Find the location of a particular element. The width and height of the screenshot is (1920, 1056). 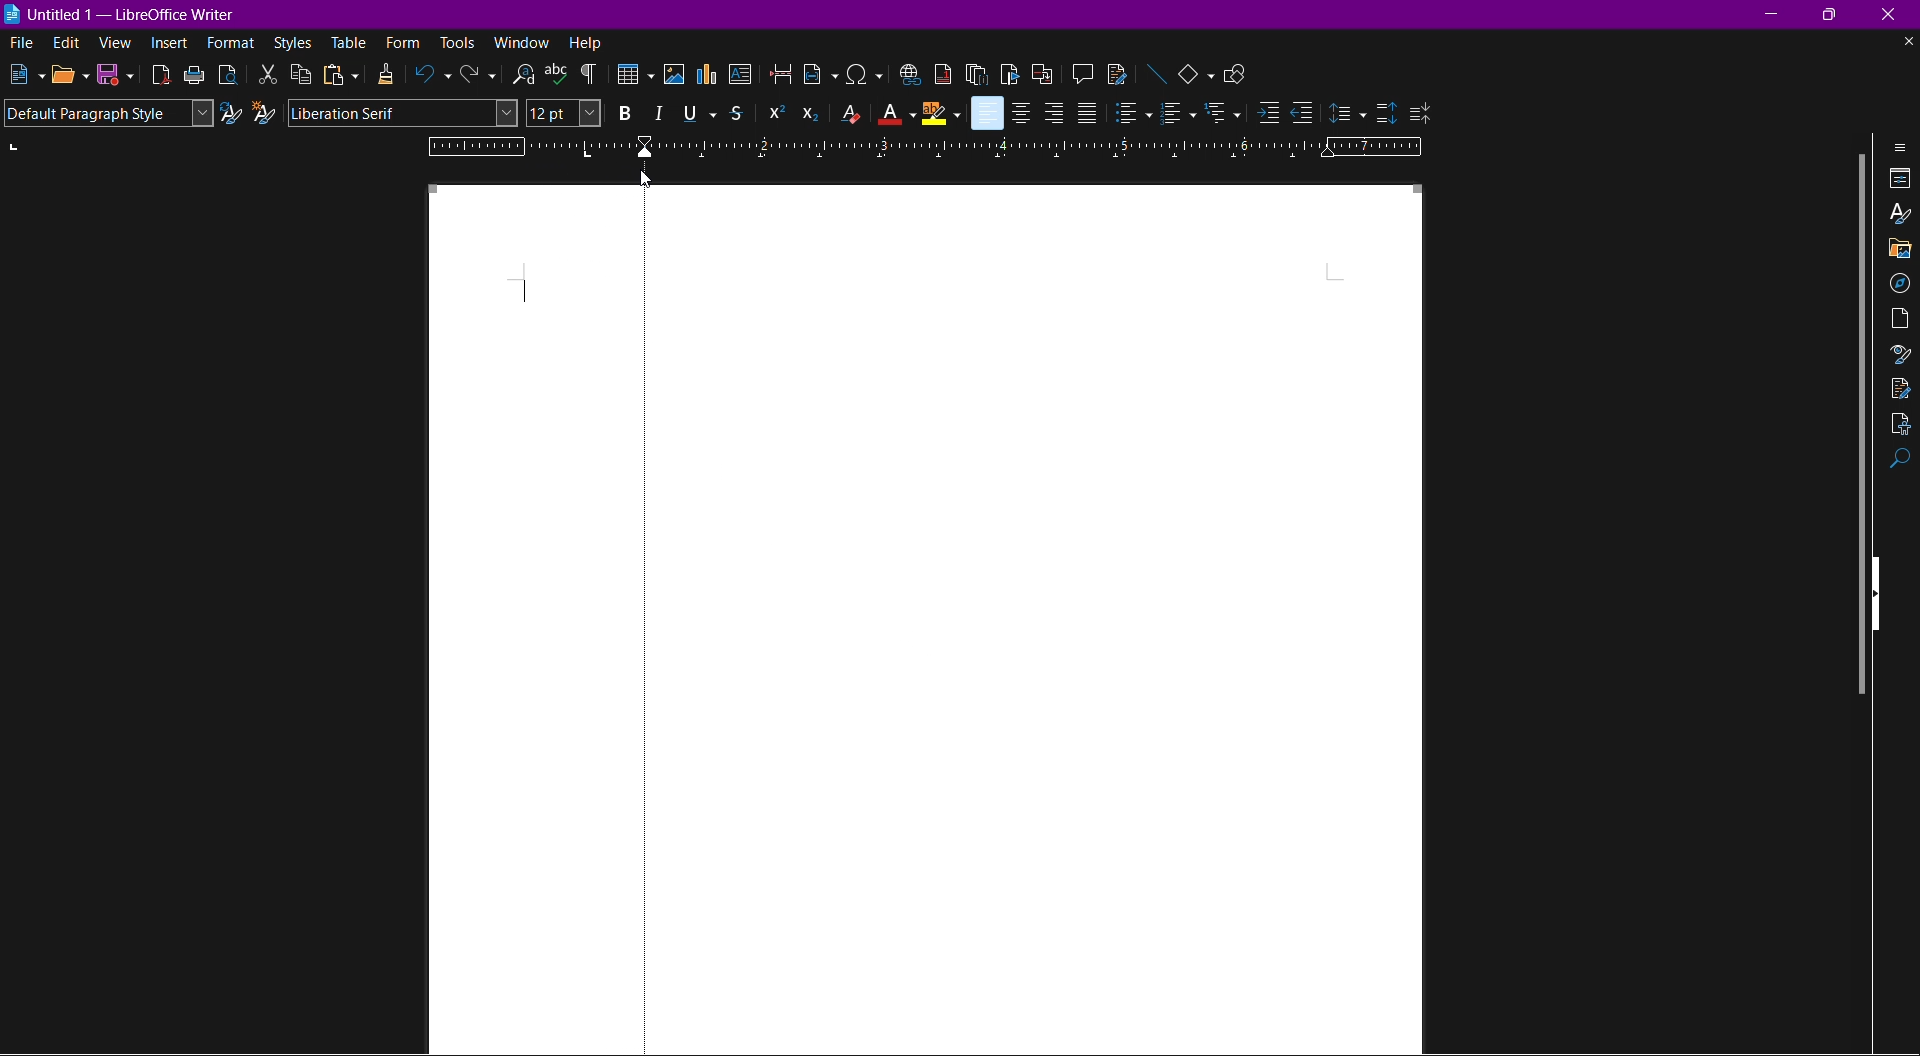

Close is located at coordinates (1896, 14).